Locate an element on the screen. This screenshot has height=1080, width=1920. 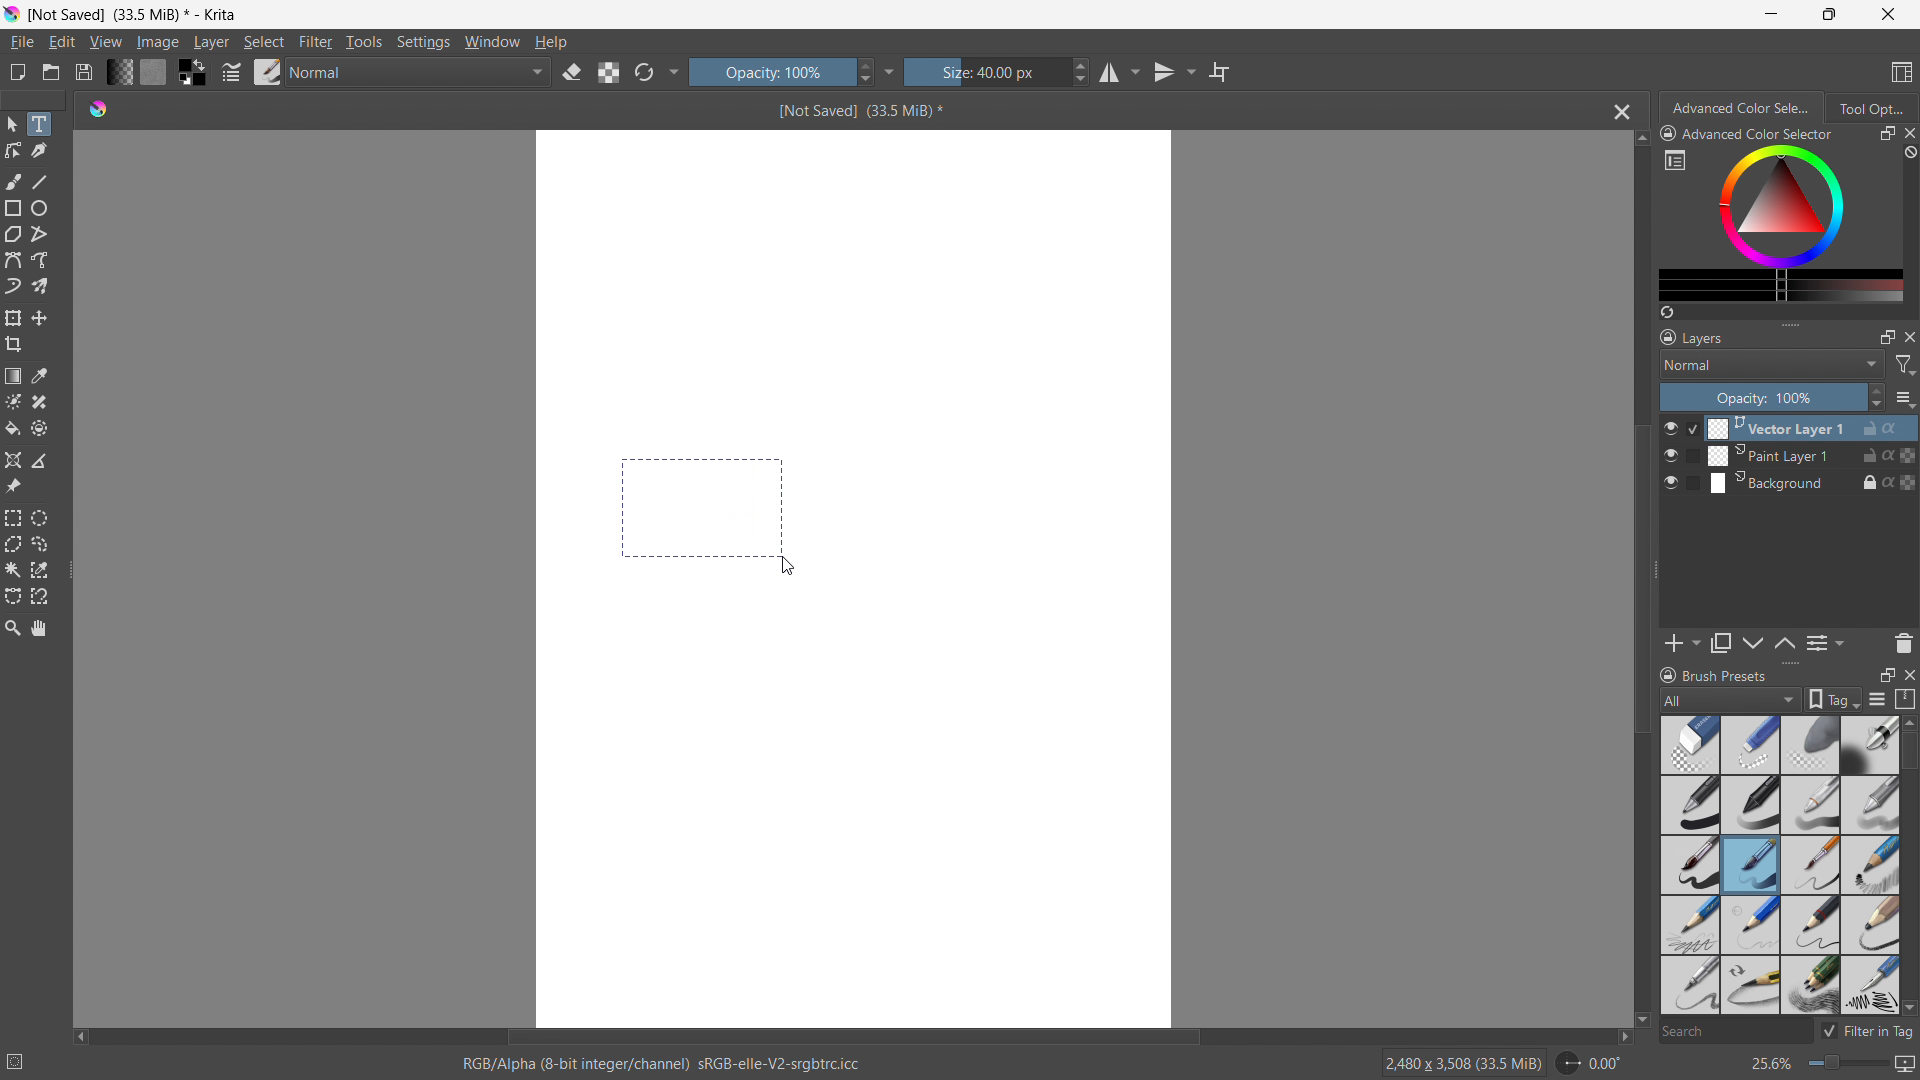
polygon tool is located at coordinates (13, 235).